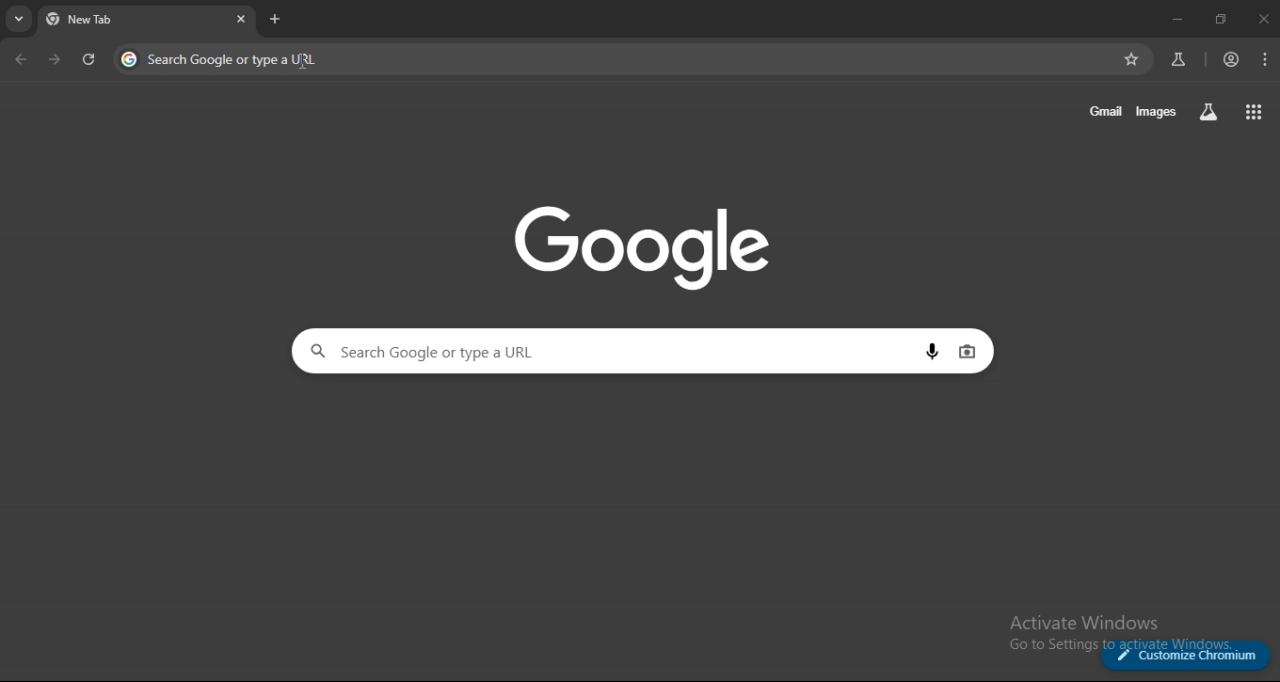 Image resolution: width=1280 pixels, height=682 pixels. Describe the element at coordinates (648, 247) in the screenshot. I see `Google` at that location.